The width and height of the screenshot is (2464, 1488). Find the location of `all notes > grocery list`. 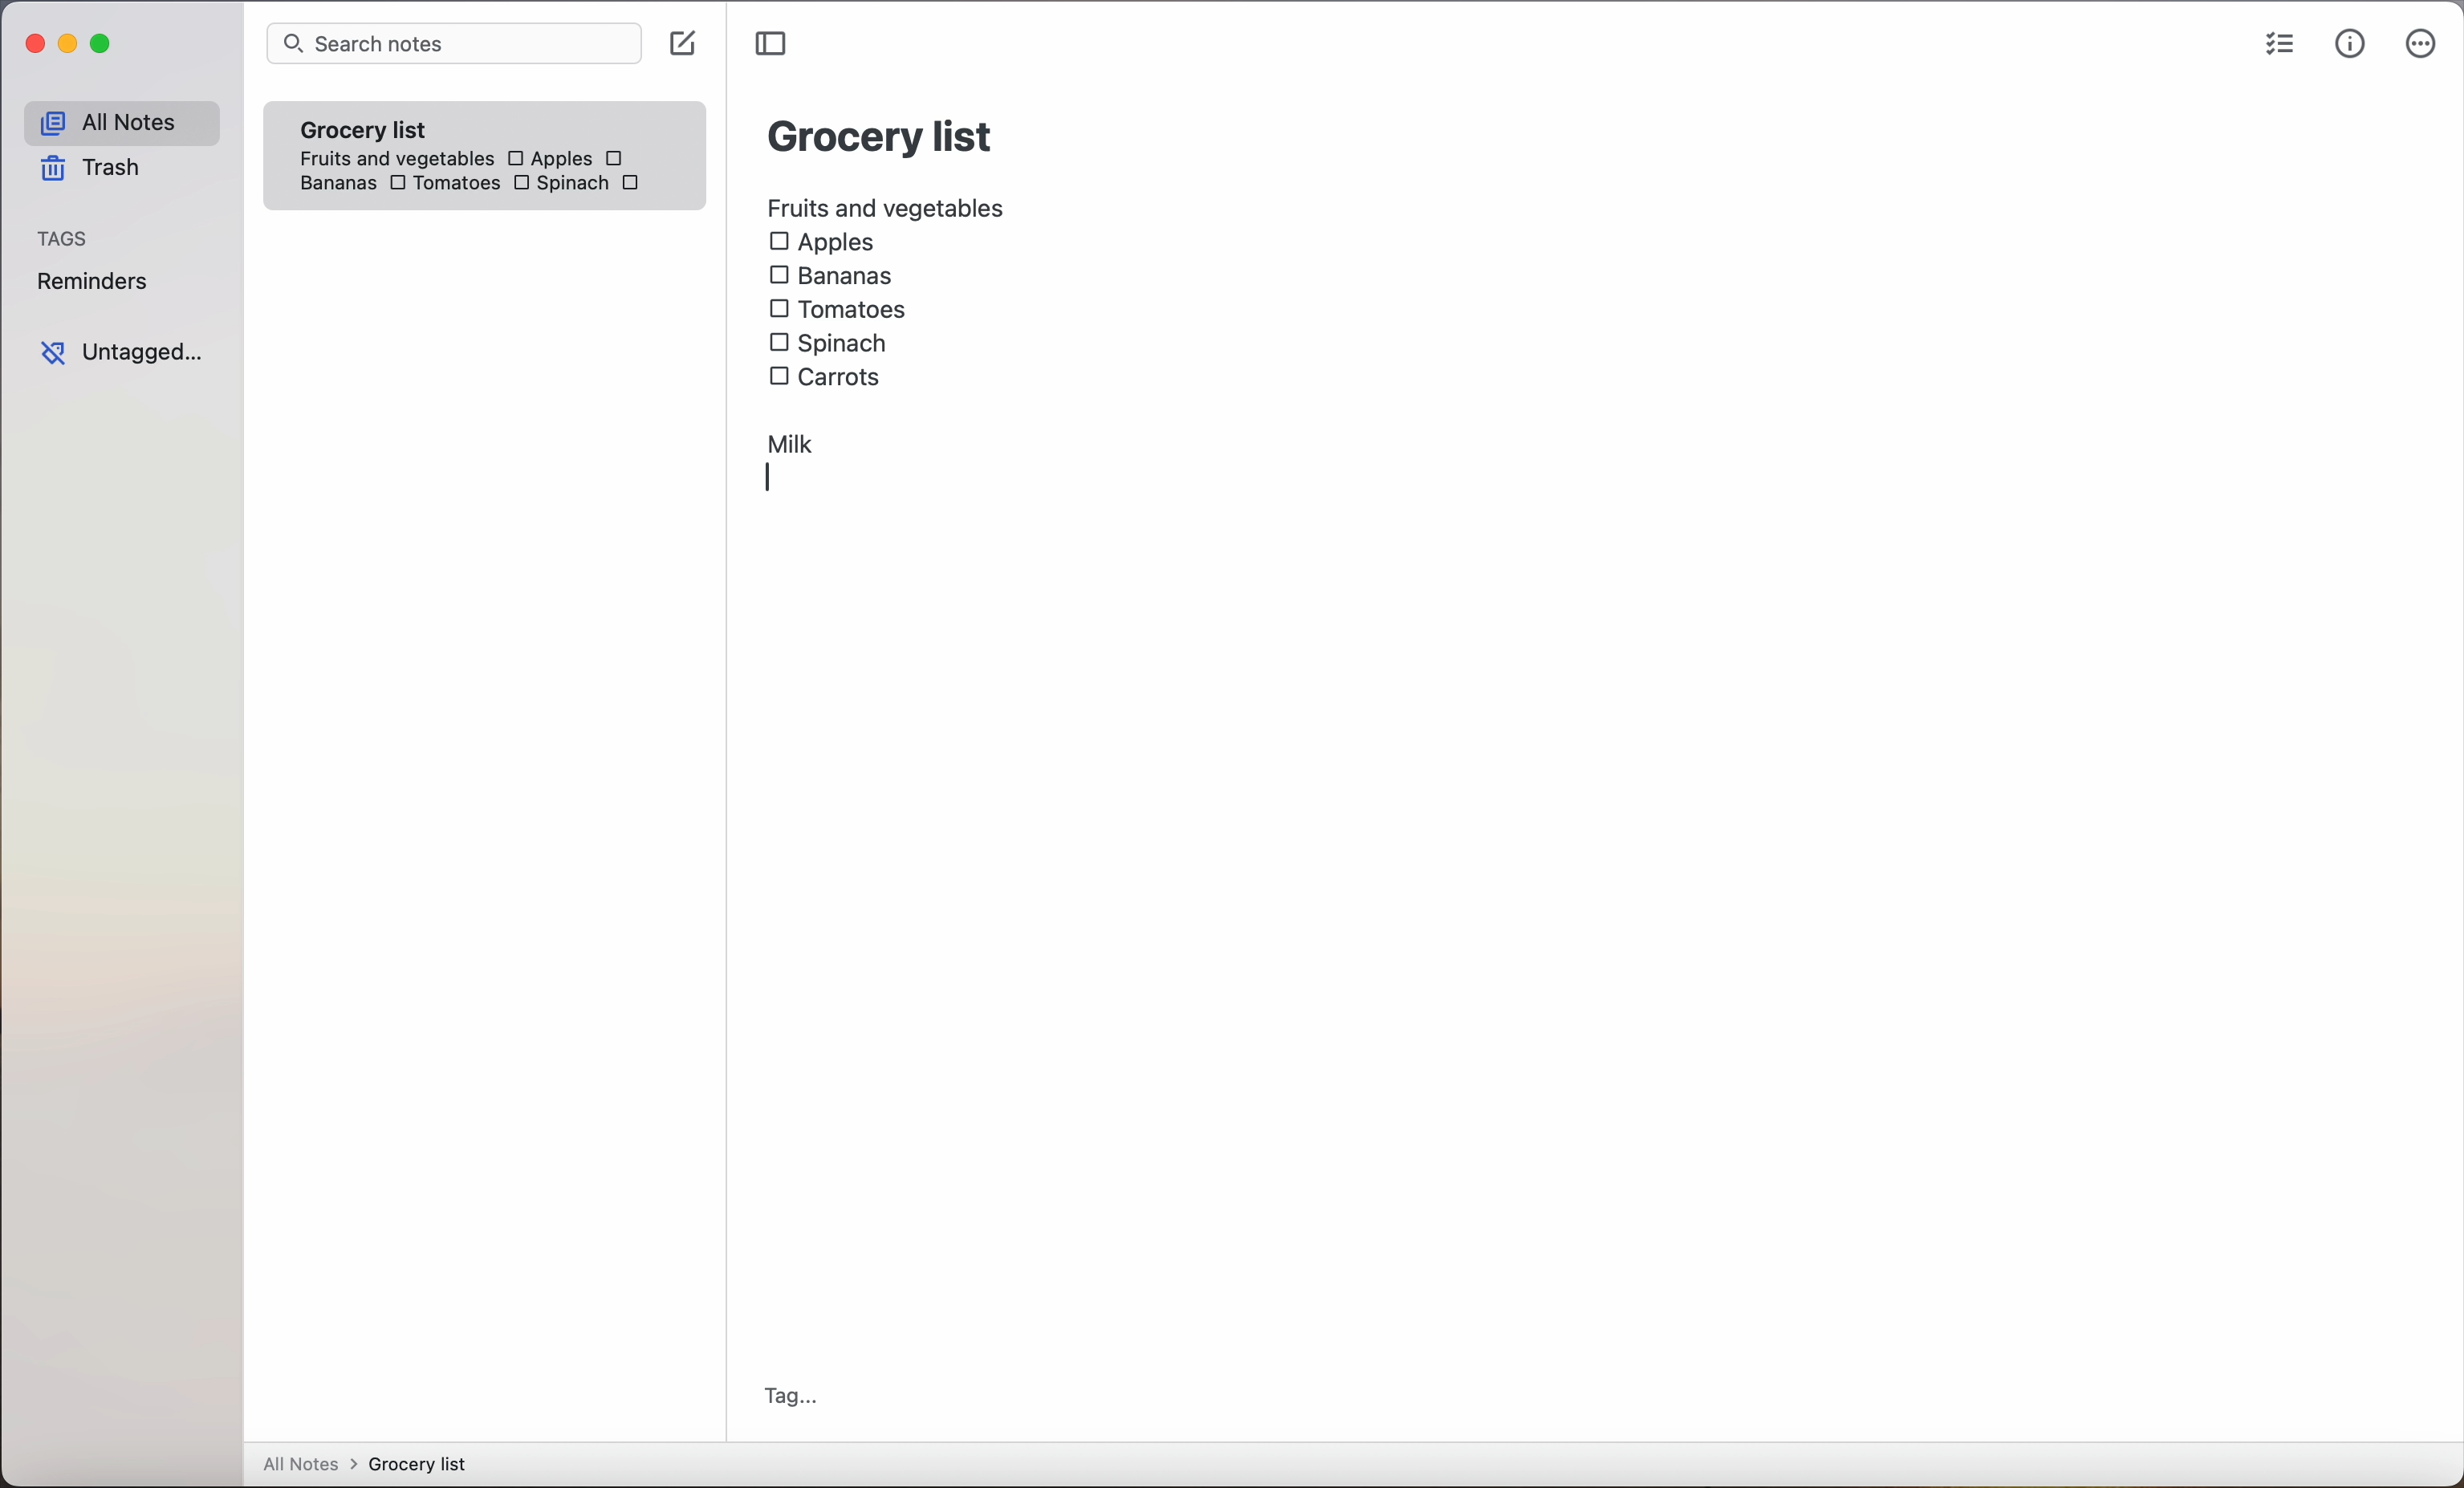

all notes > grocery list is located at coordinates (373, 1466).